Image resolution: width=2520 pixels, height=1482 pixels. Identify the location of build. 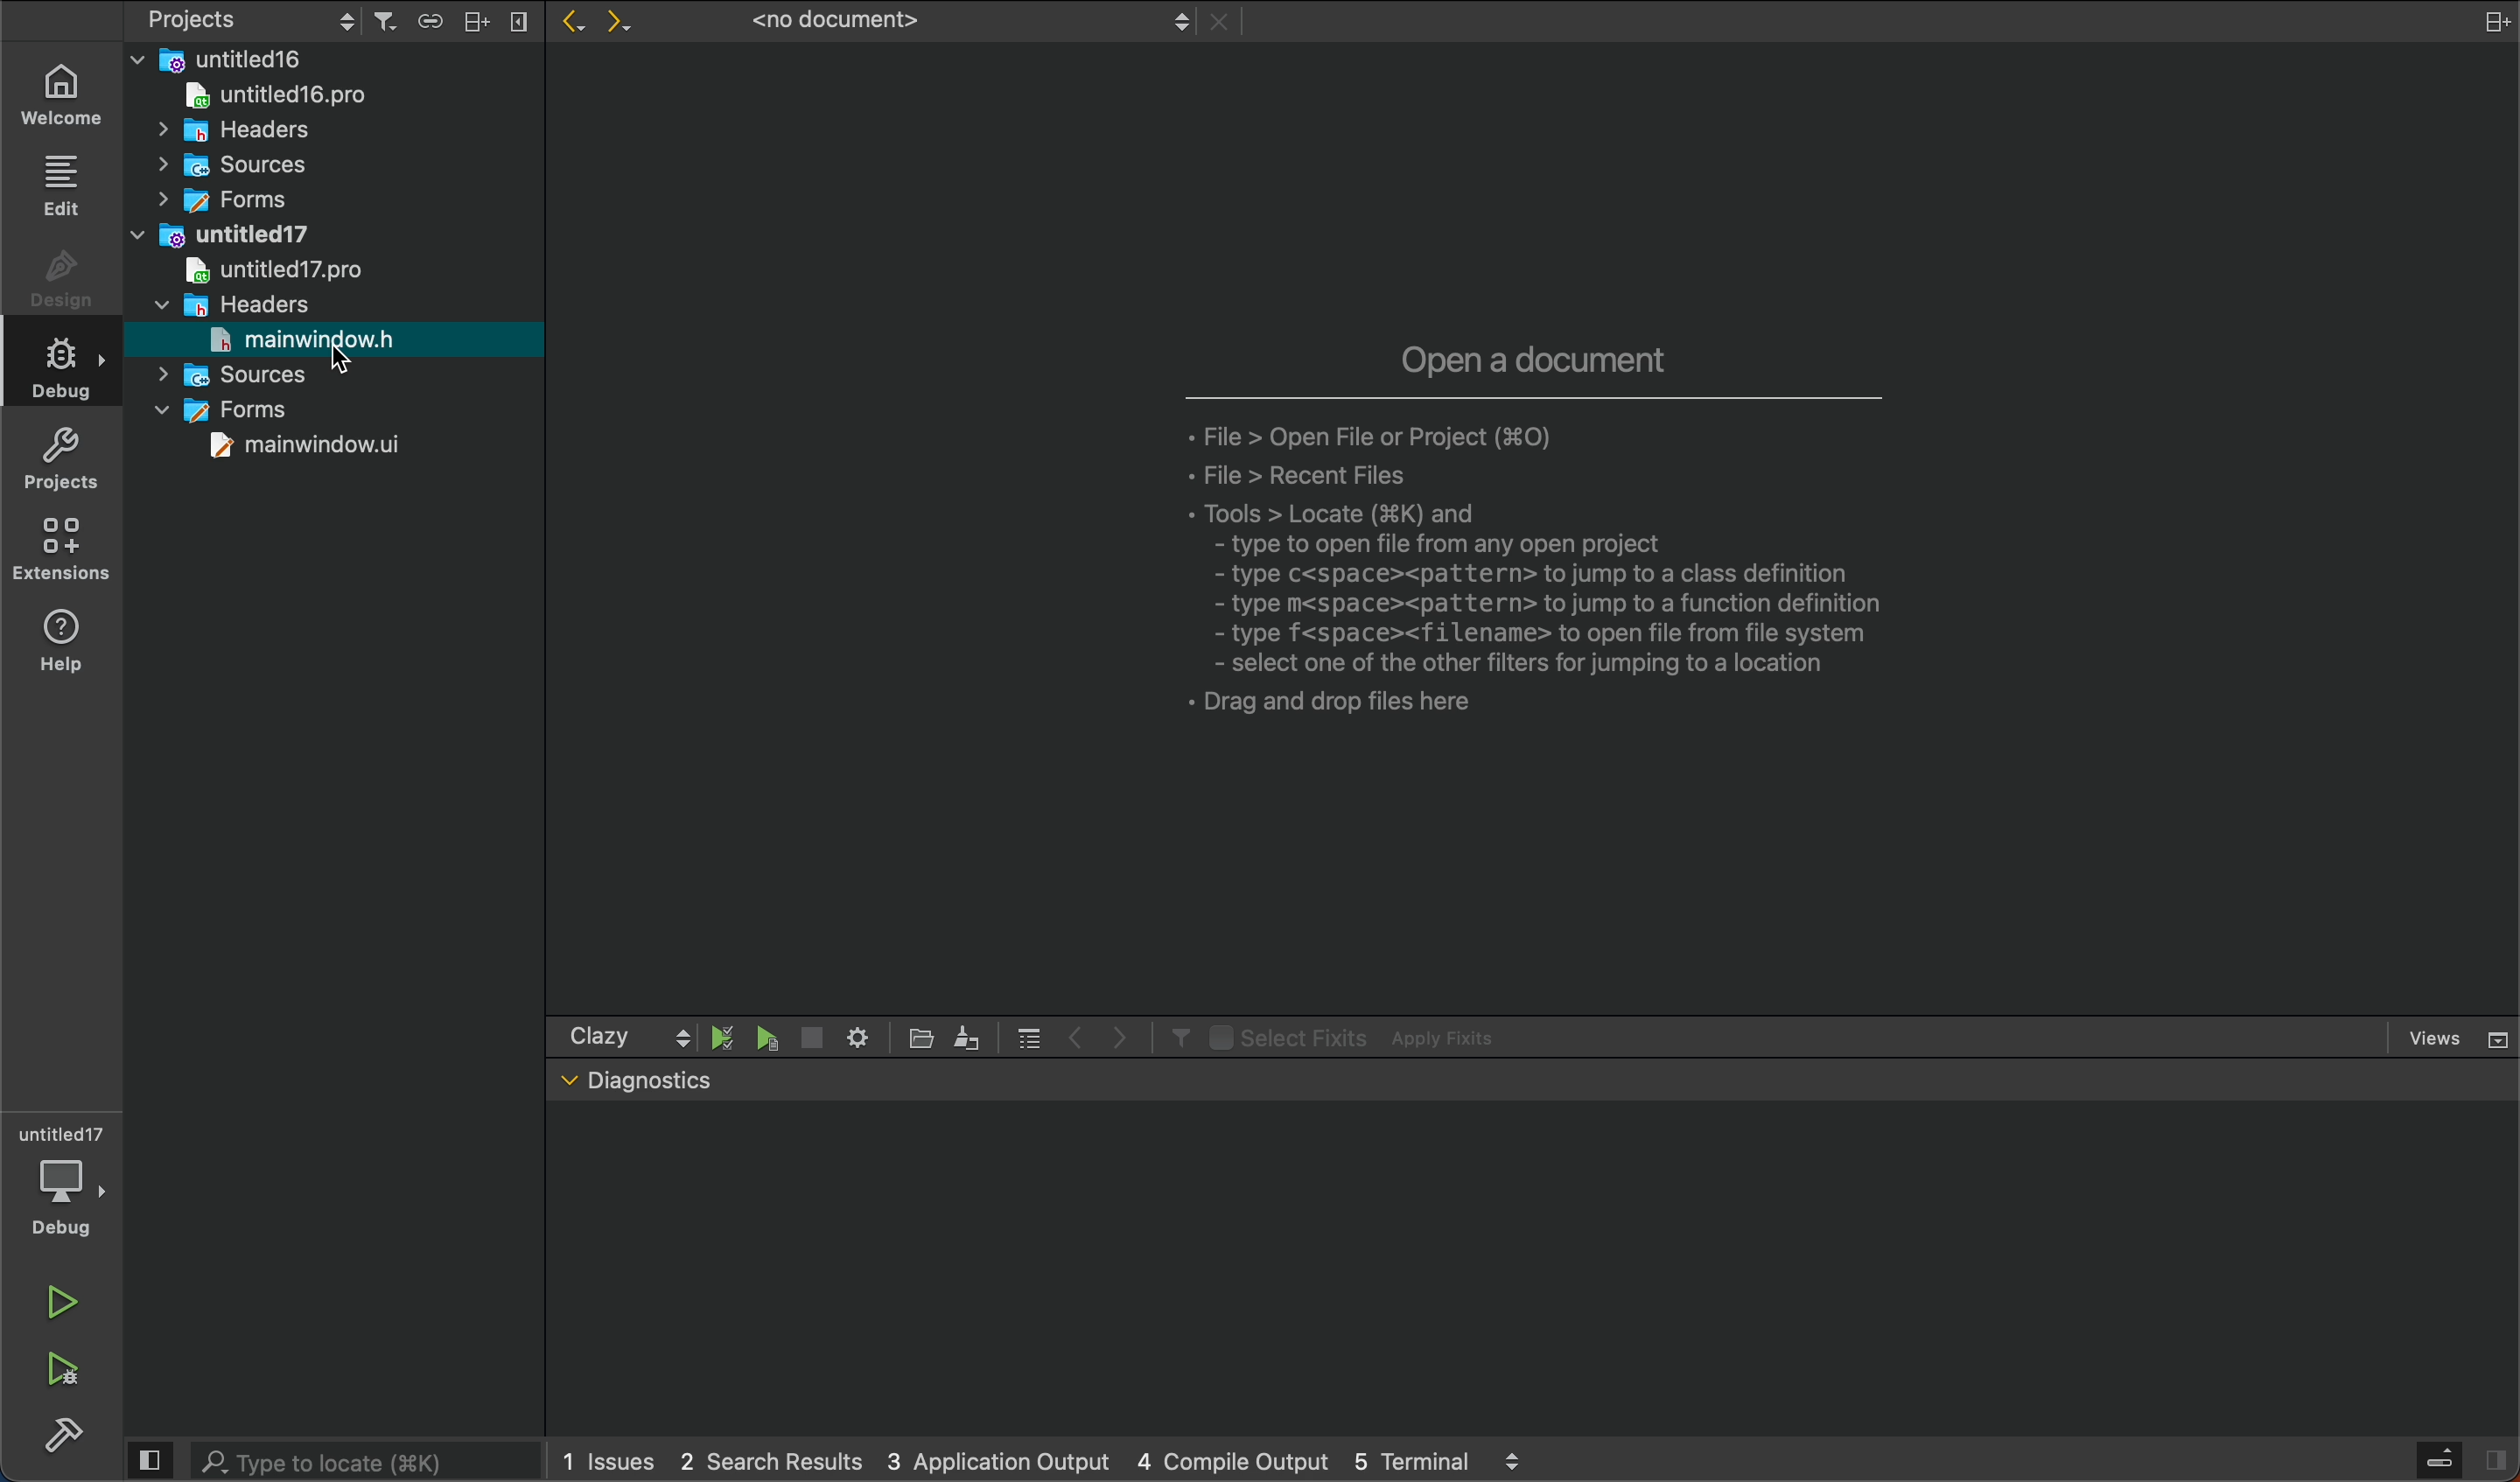
(64, 1440).